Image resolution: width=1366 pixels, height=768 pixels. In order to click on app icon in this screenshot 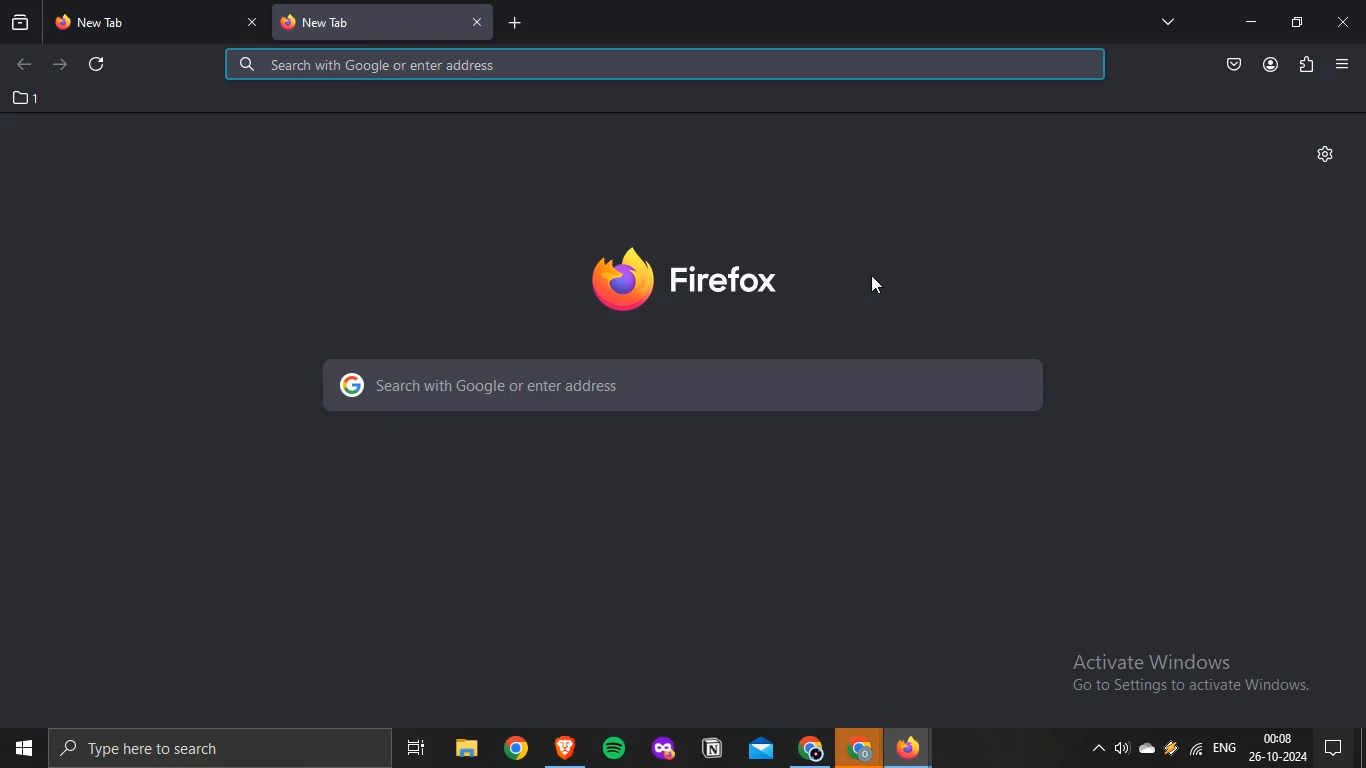, I will do `click(565, 744)`.